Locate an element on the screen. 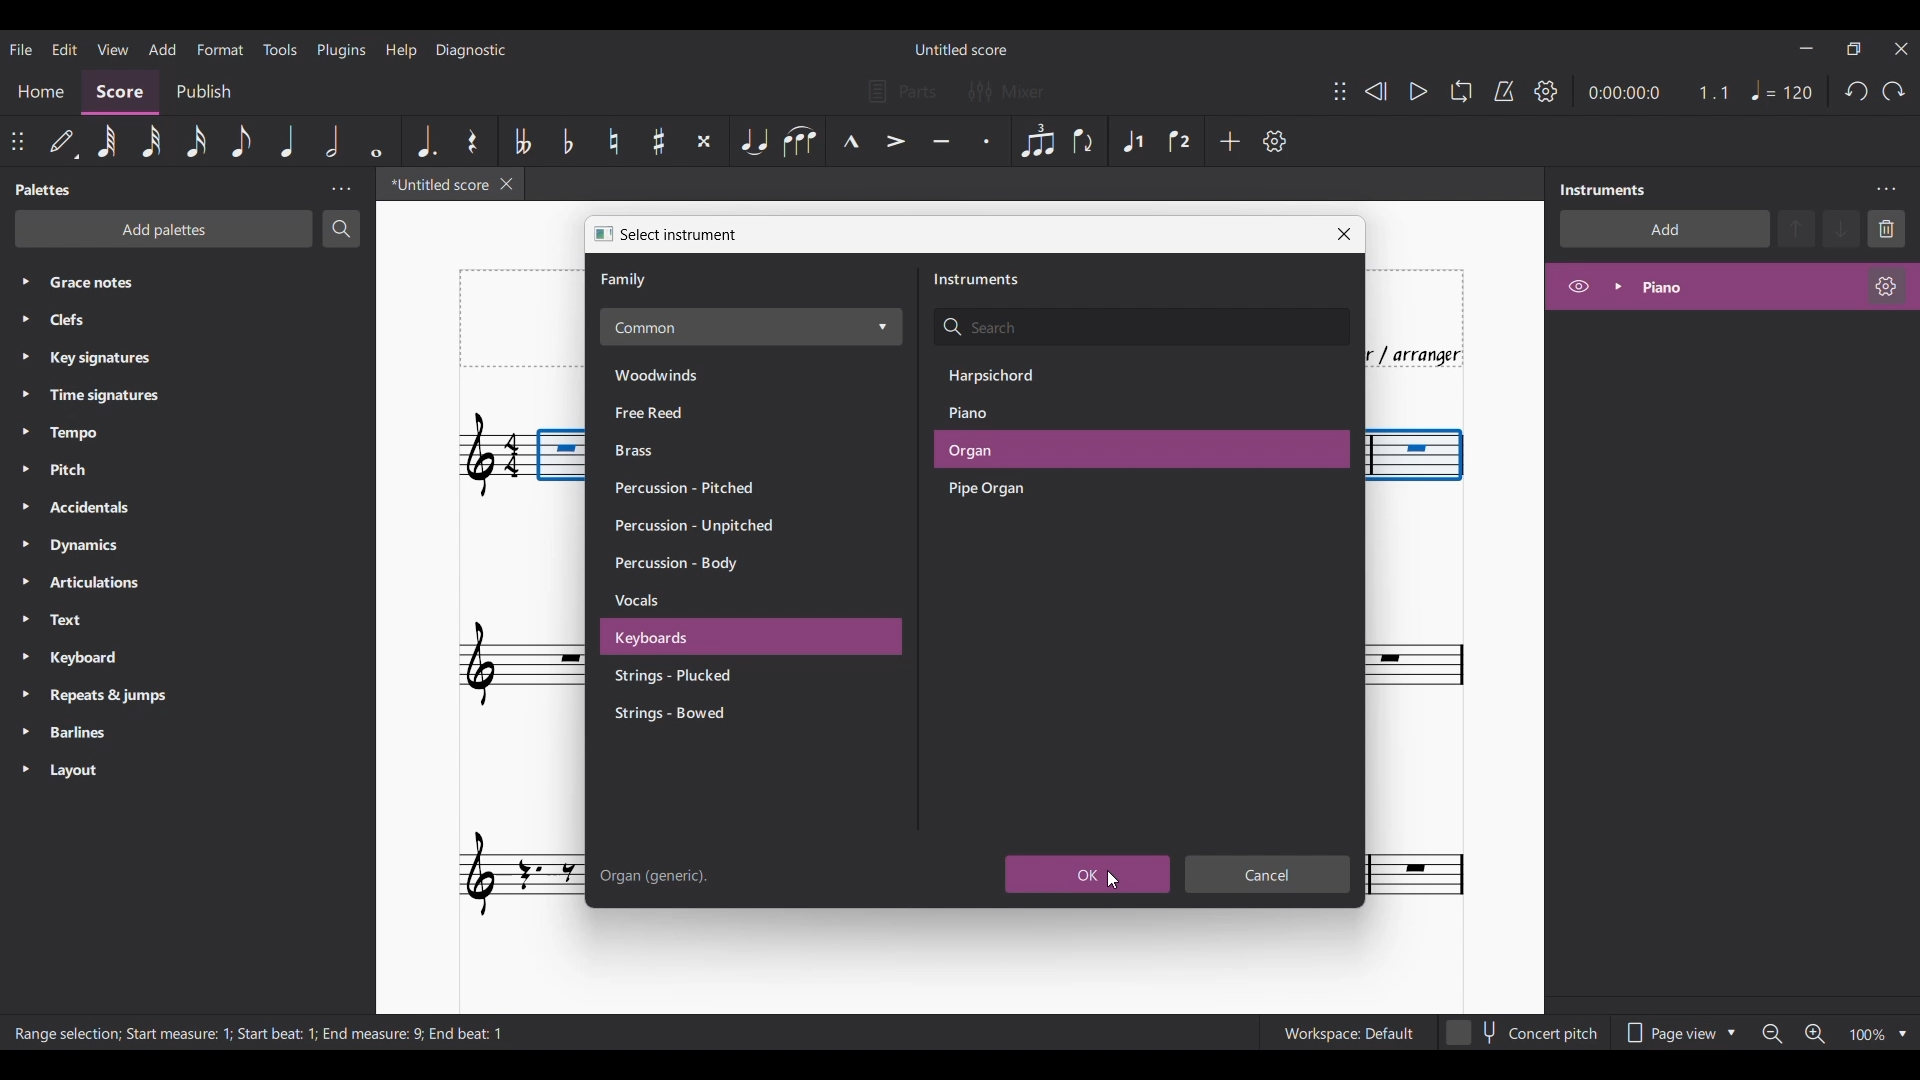  file logo is located at coordinates (597, 233).